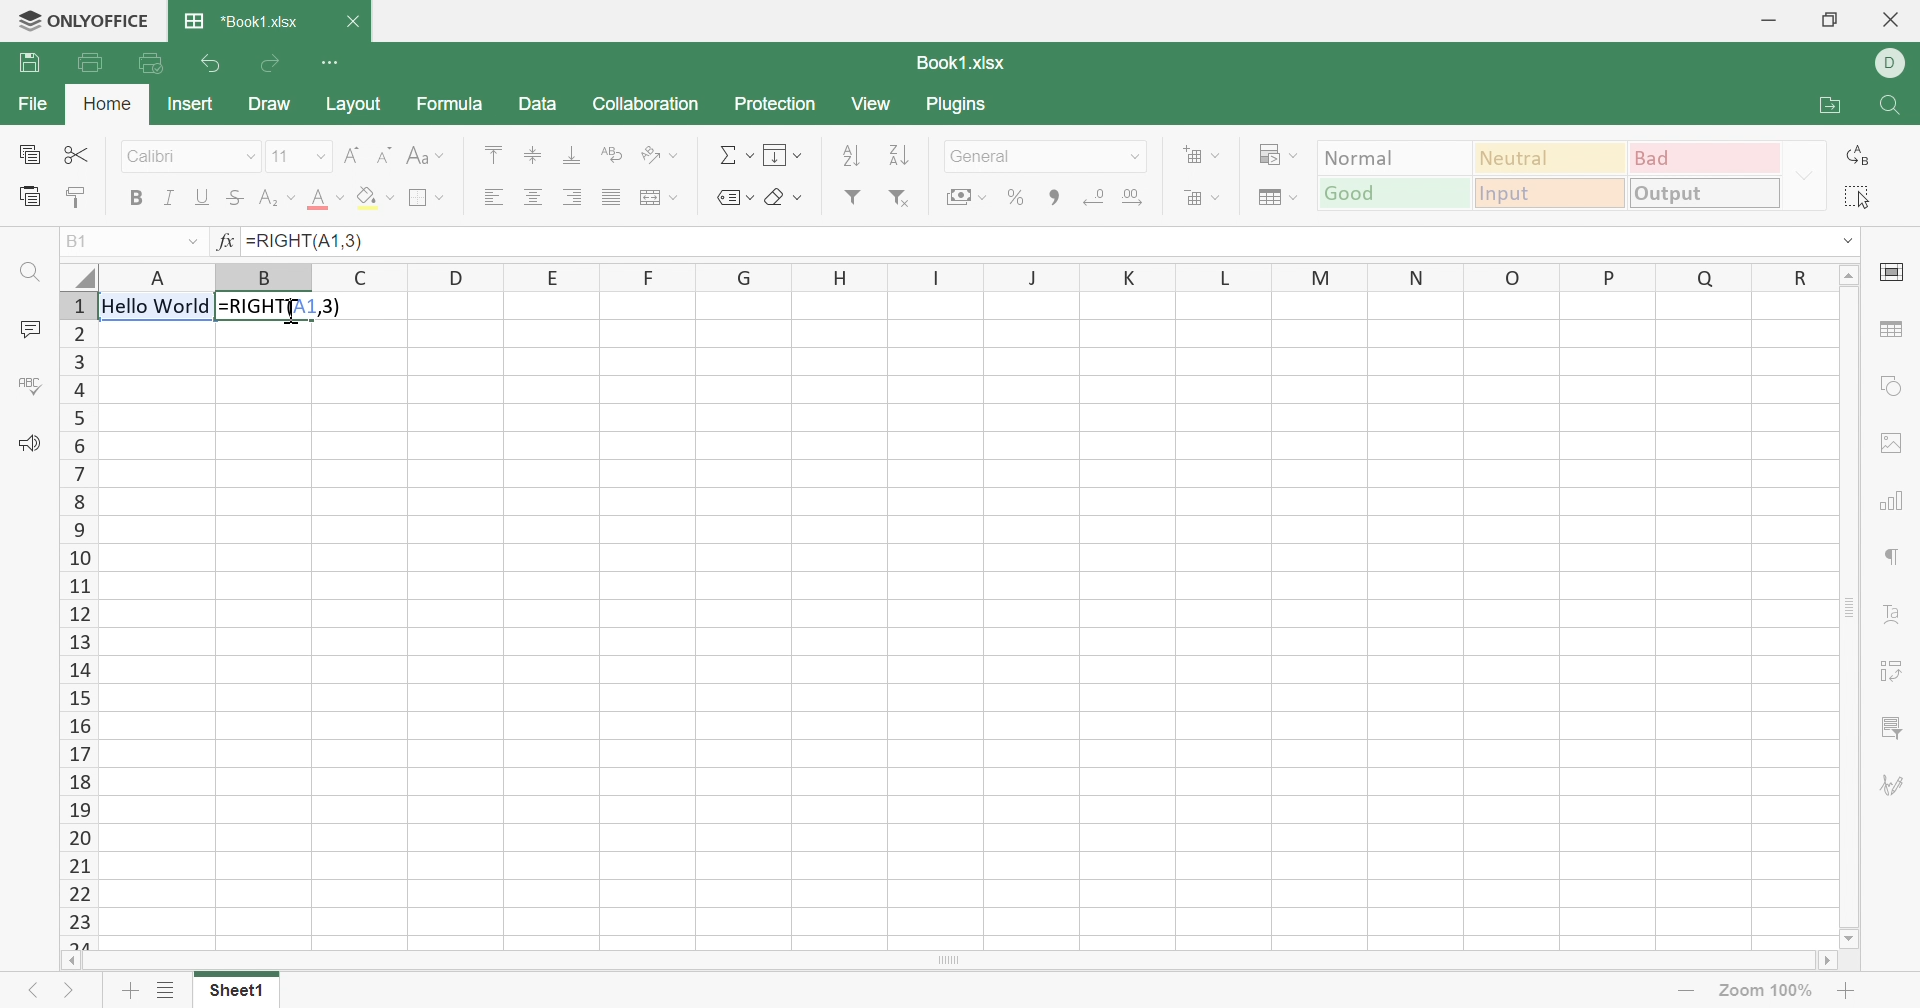  I want to click on Scroll Down, so click(1848, 940).